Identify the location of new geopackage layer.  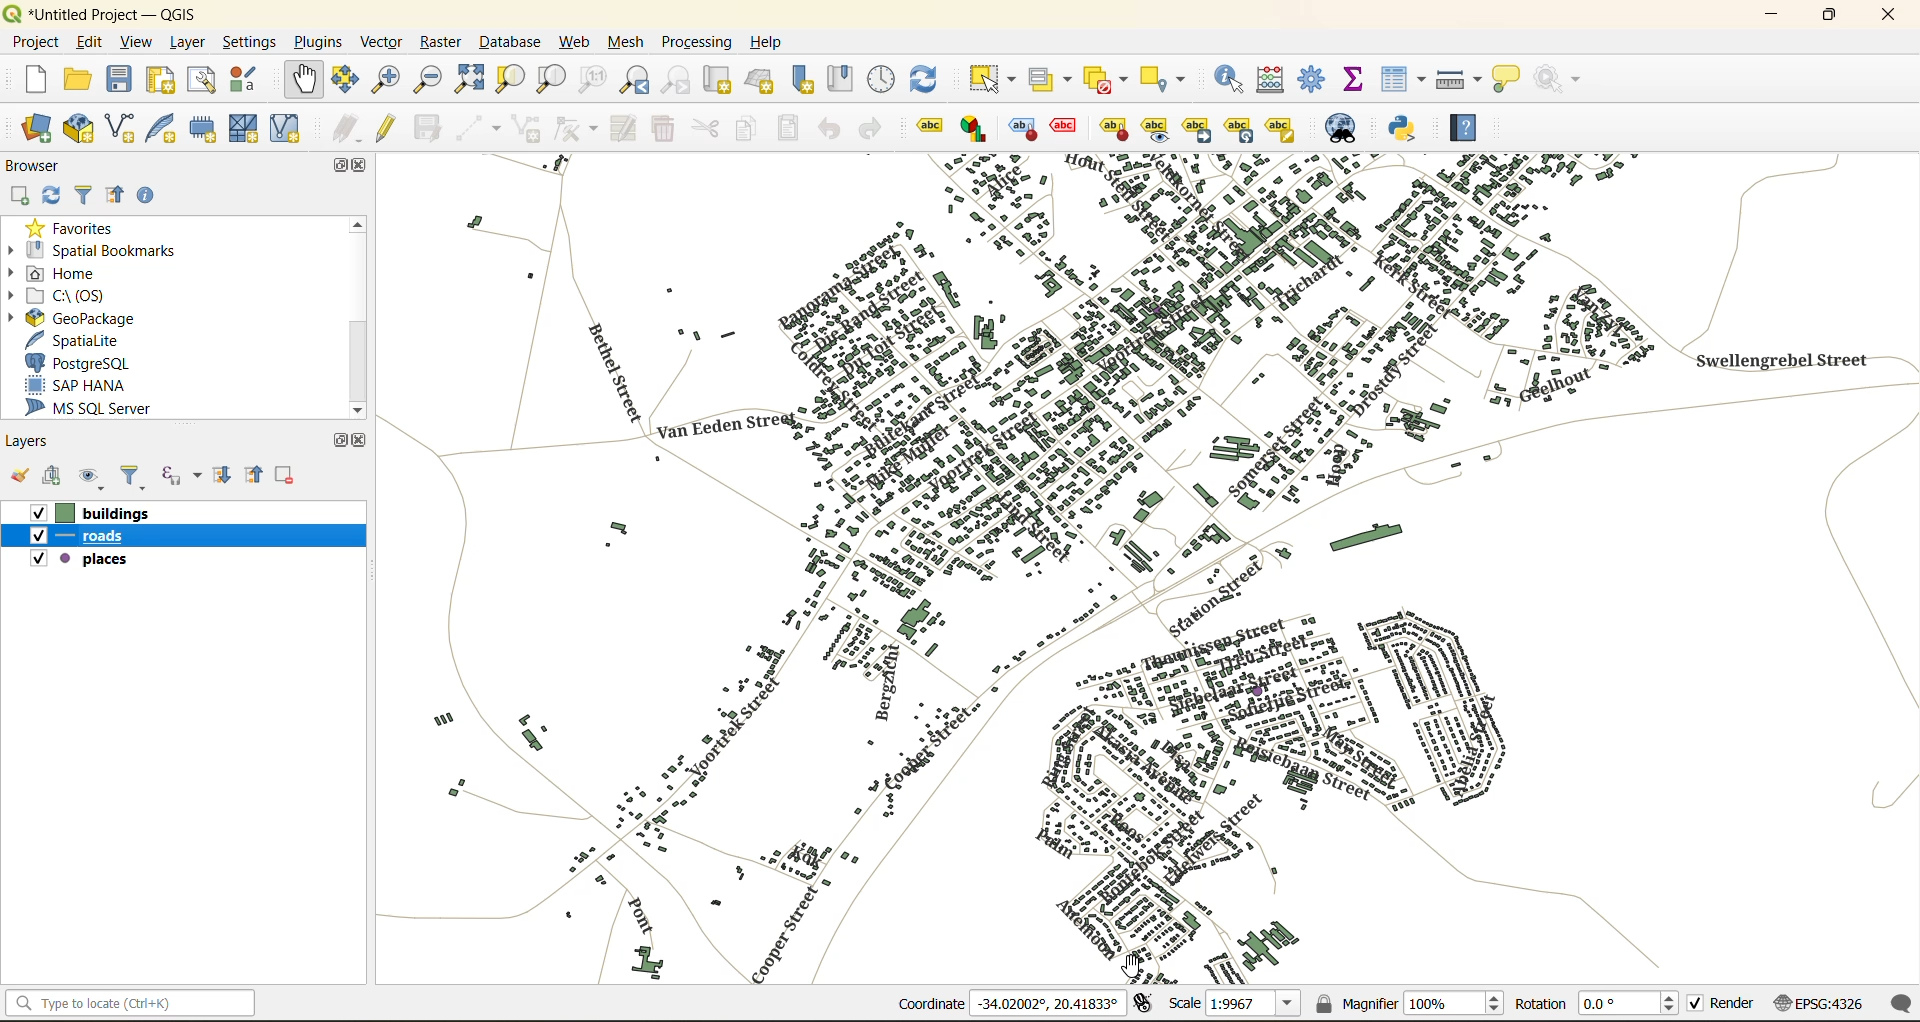
(84, 133).